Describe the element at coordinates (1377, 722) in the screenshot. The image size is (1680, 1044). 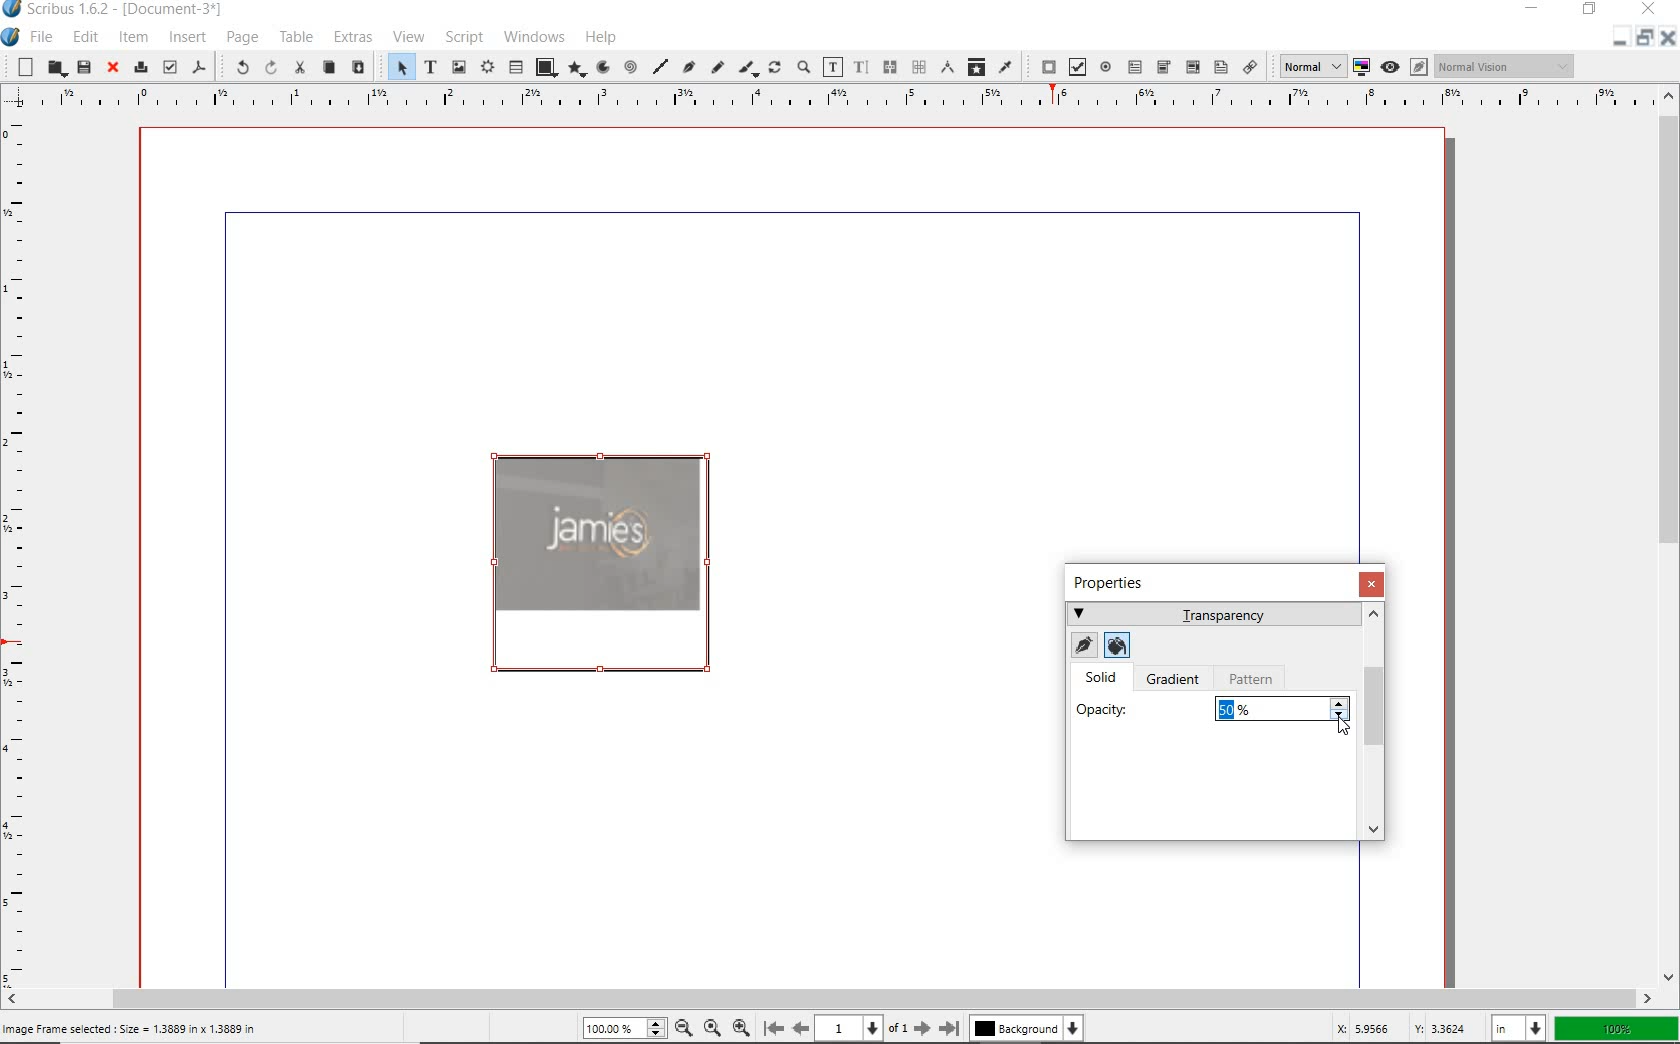
I see `SCROLLBAR` at that location.